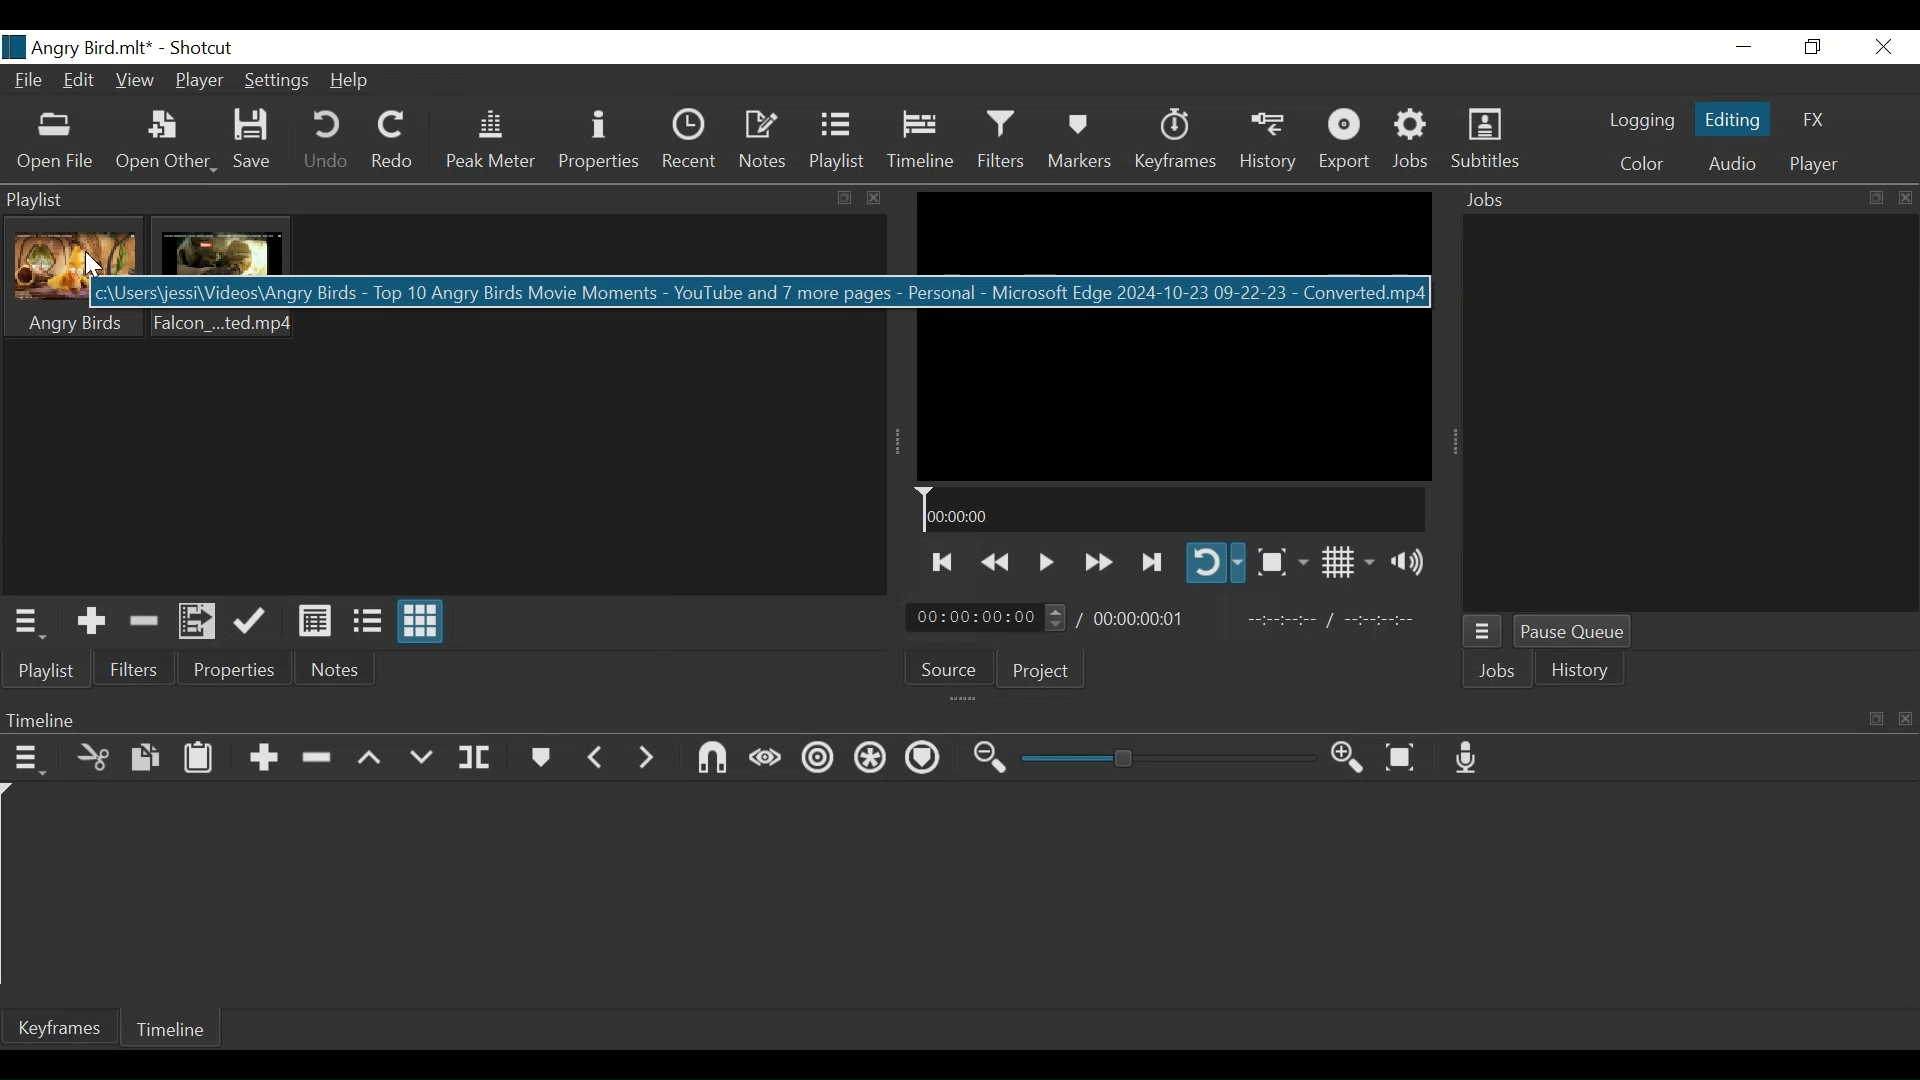 The height and width of the screenshot is (1080, 1920). I want to click on Save, so click(259, 143).